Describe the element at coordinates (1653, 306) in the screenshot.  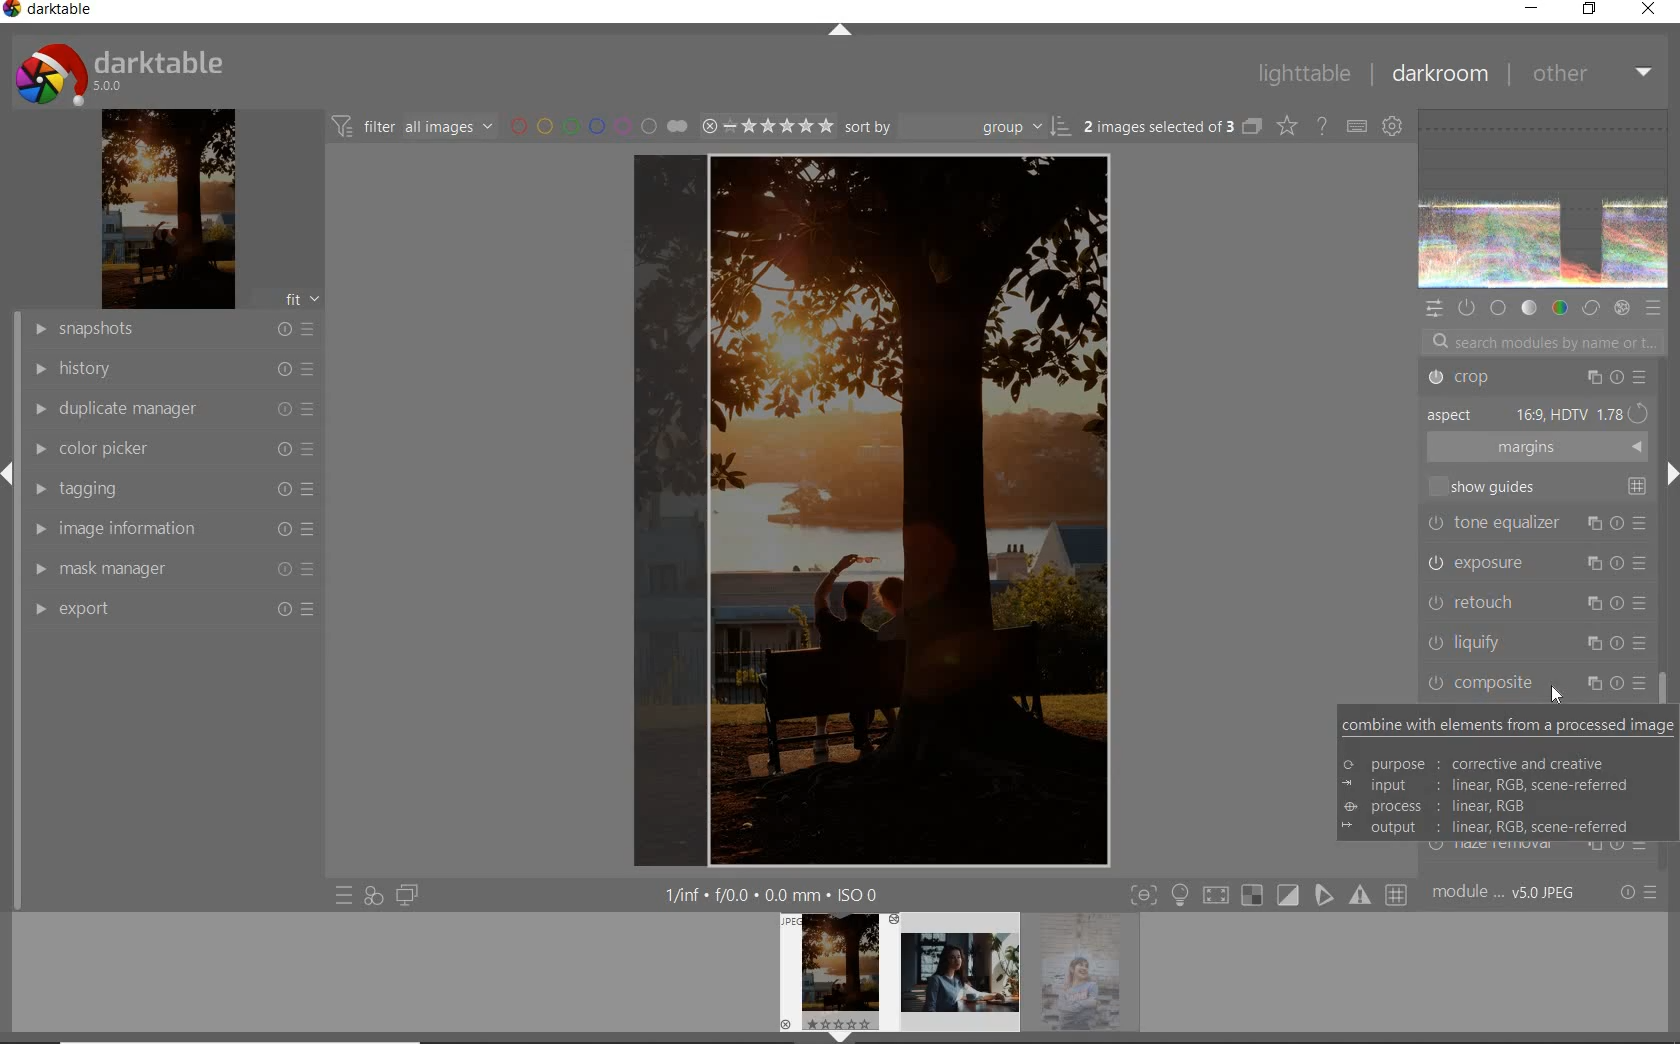
I see `preset ` at that location.